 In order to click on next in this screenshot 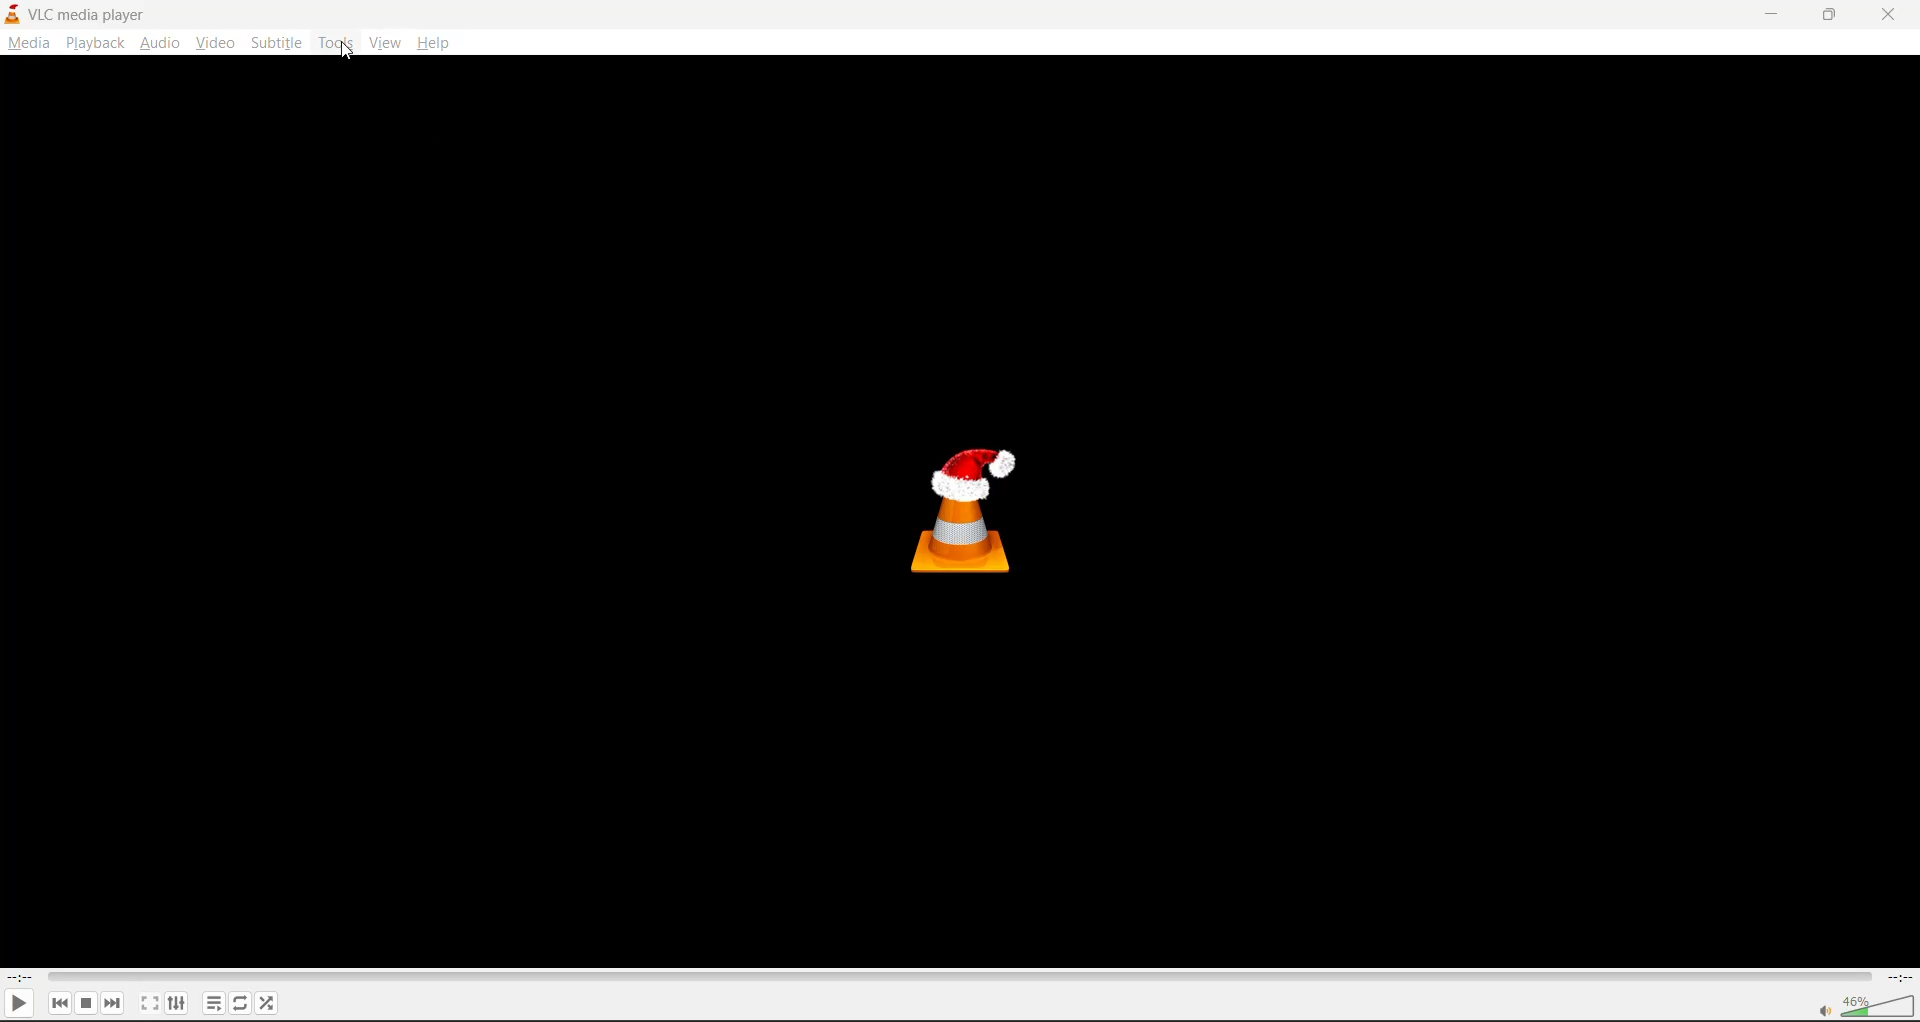, I will do `click(117, 1002)`.